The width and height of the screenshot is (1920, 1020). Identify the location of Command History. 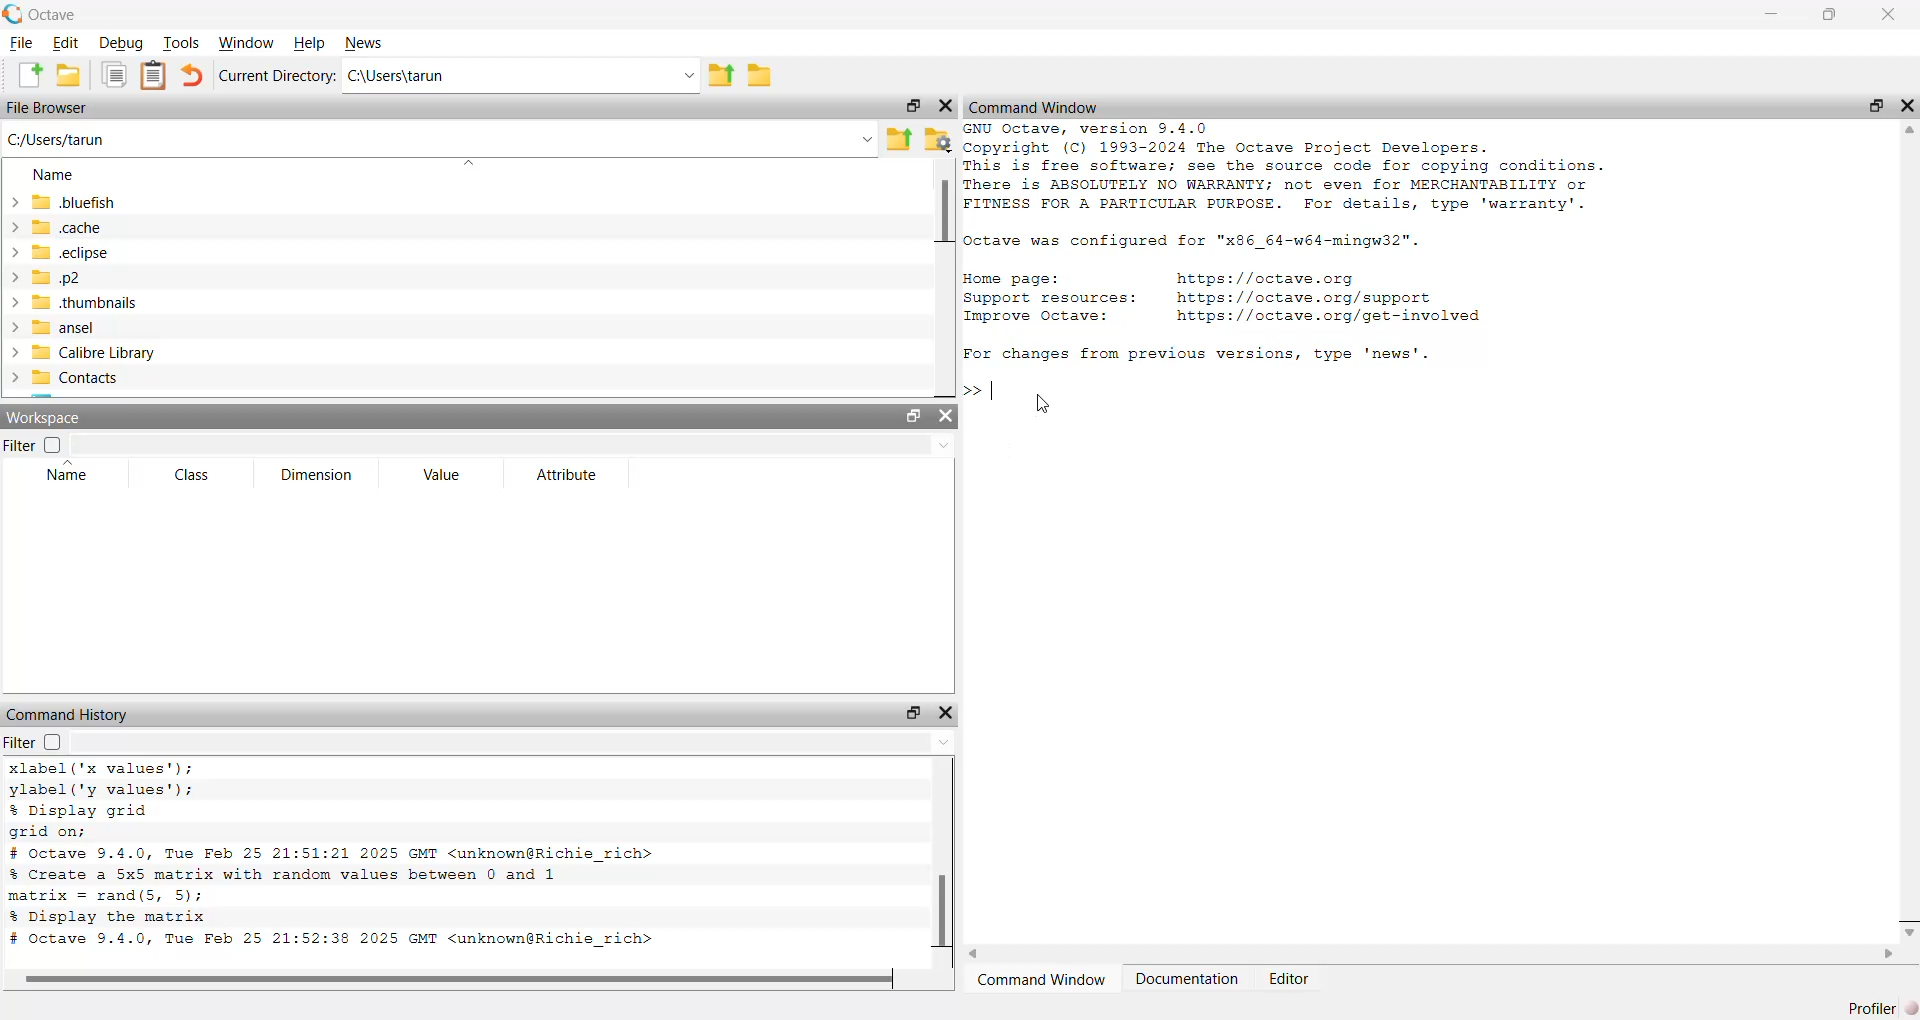
(71, 711).